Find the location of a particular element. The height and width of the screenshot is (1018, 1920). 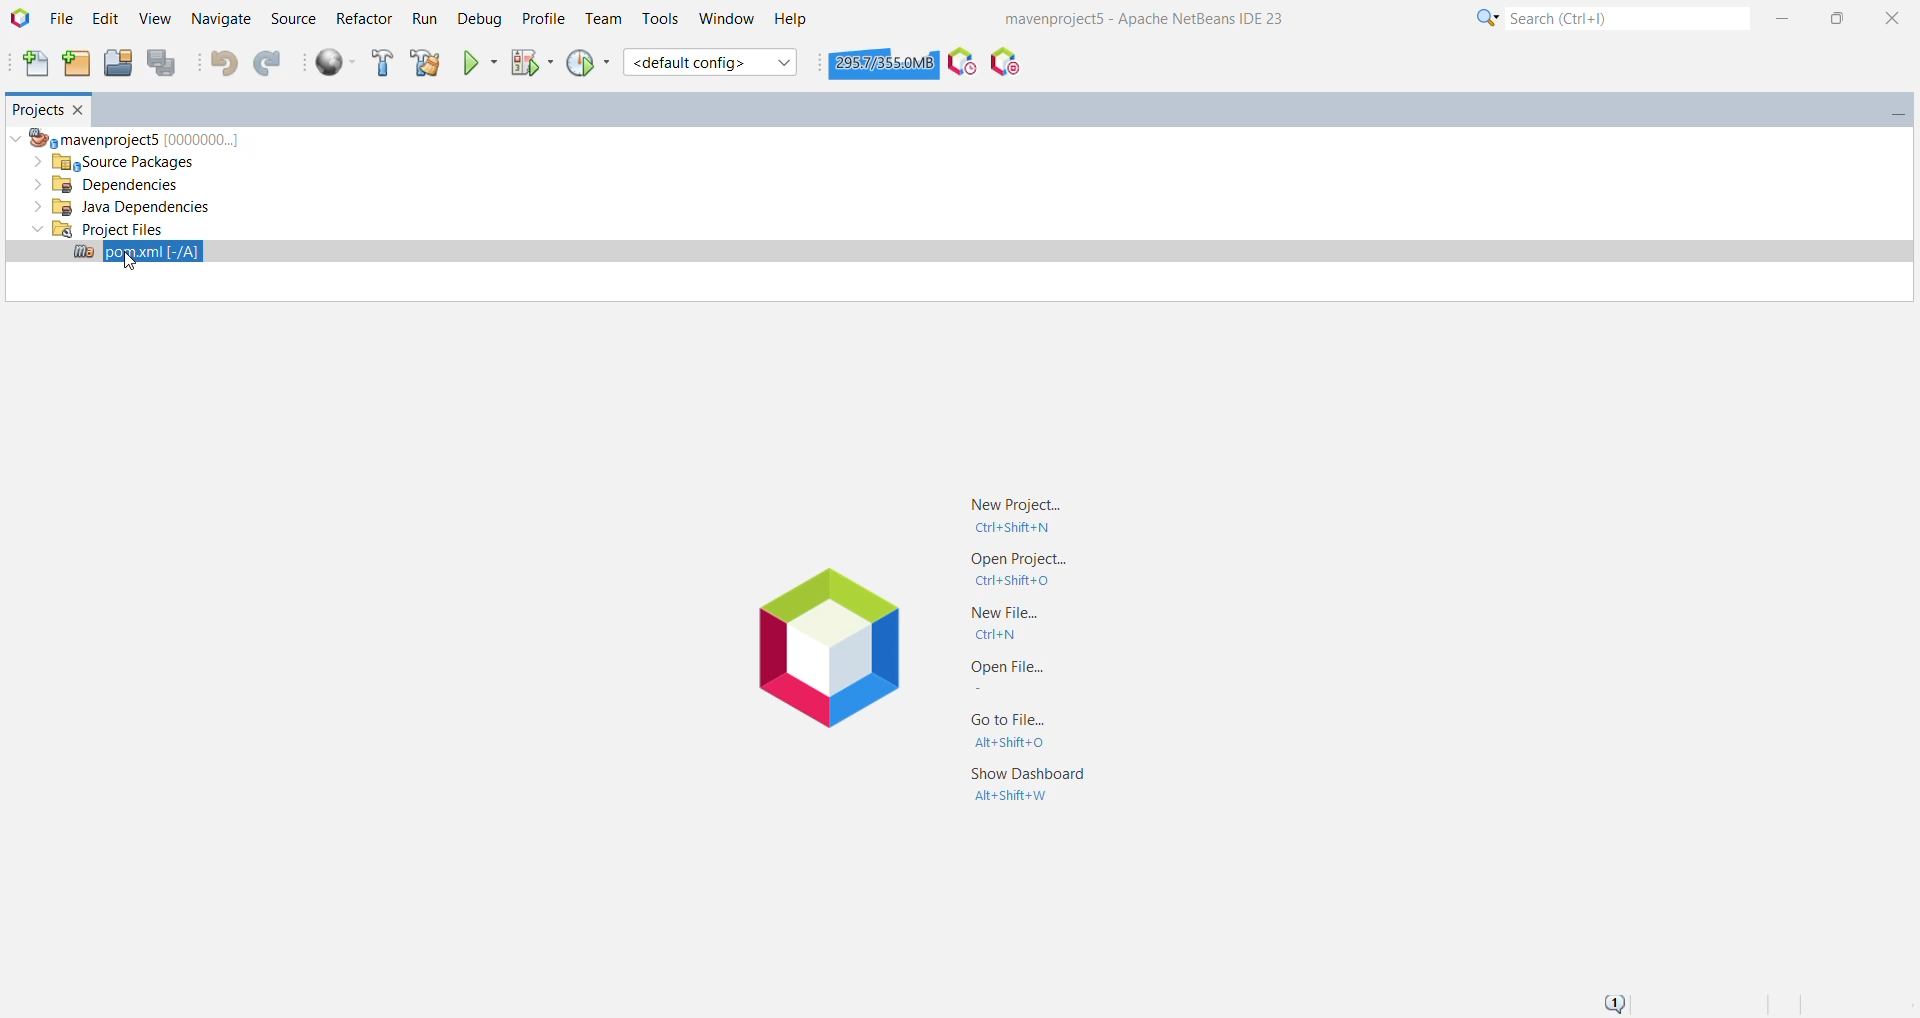

Edit is located at coordinates (108, 19).